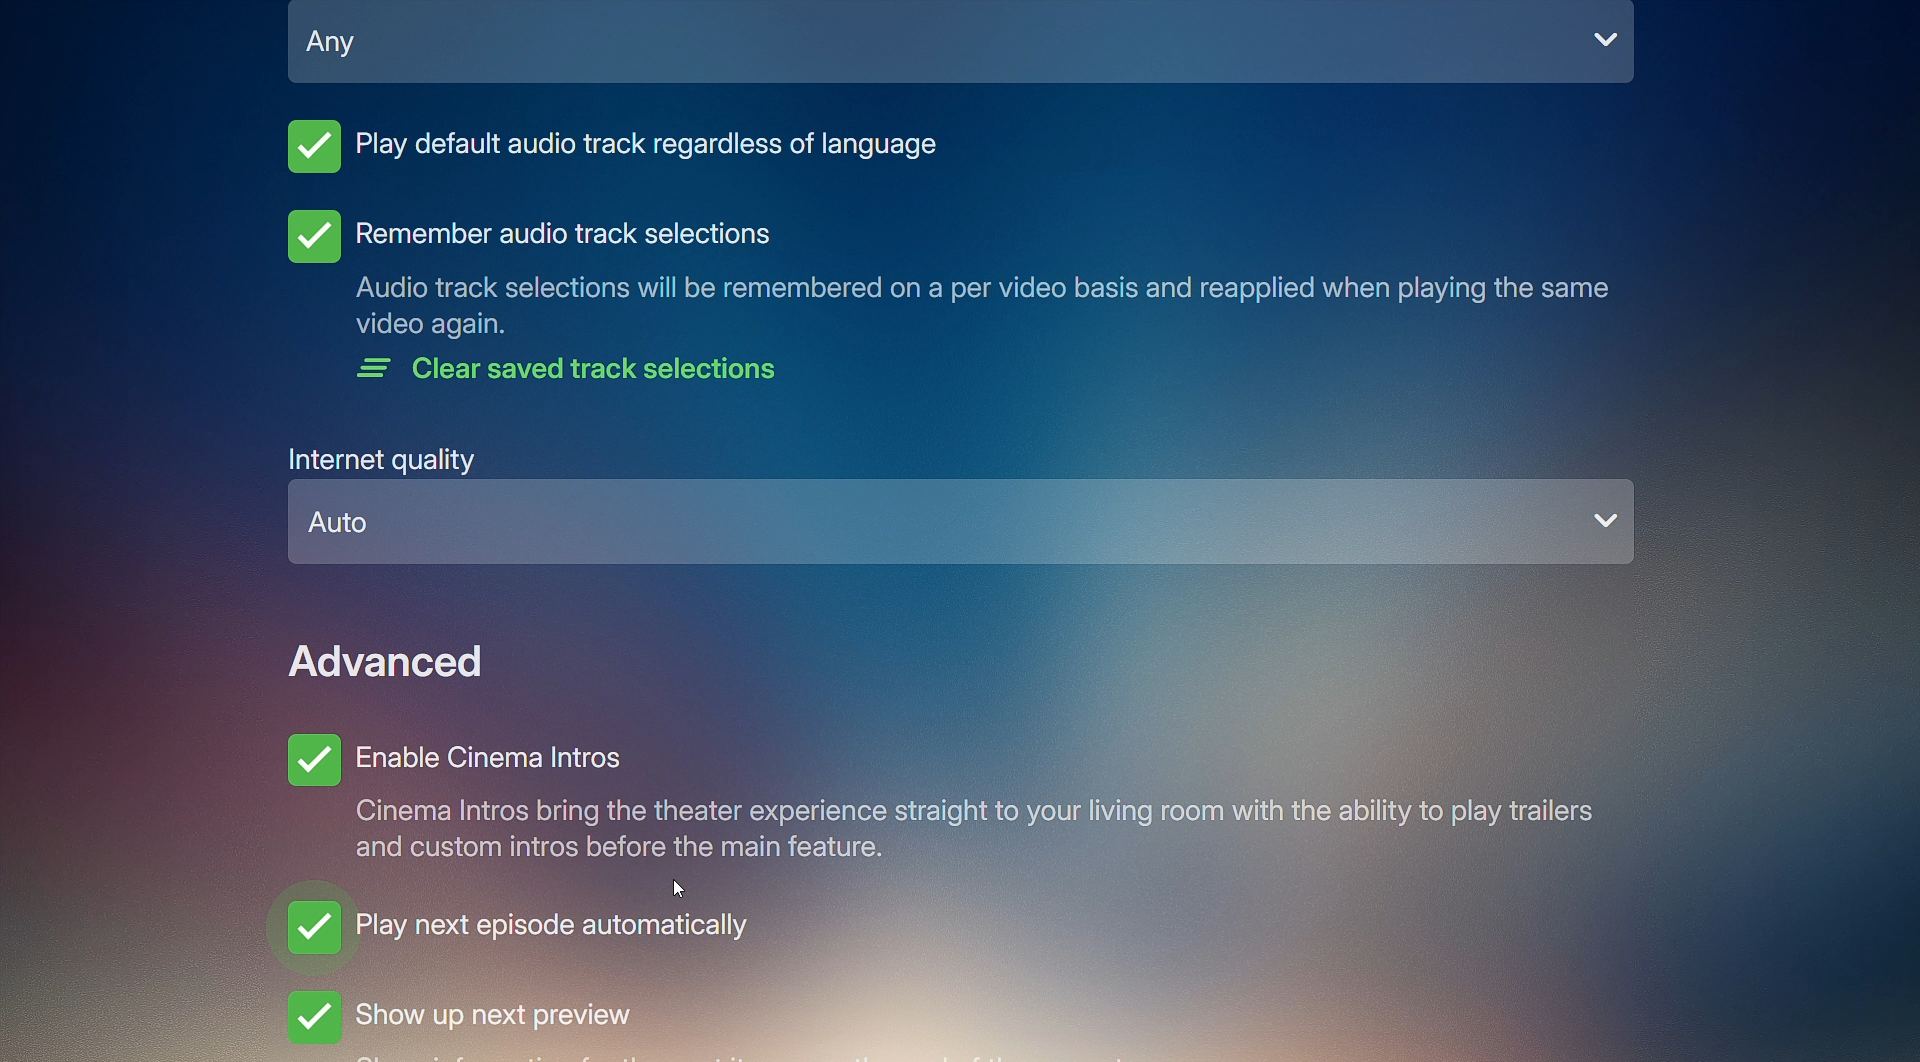  Describe the element at coordinates (534, 1020) in the screenshot. I see `Show up next preview` at that location.